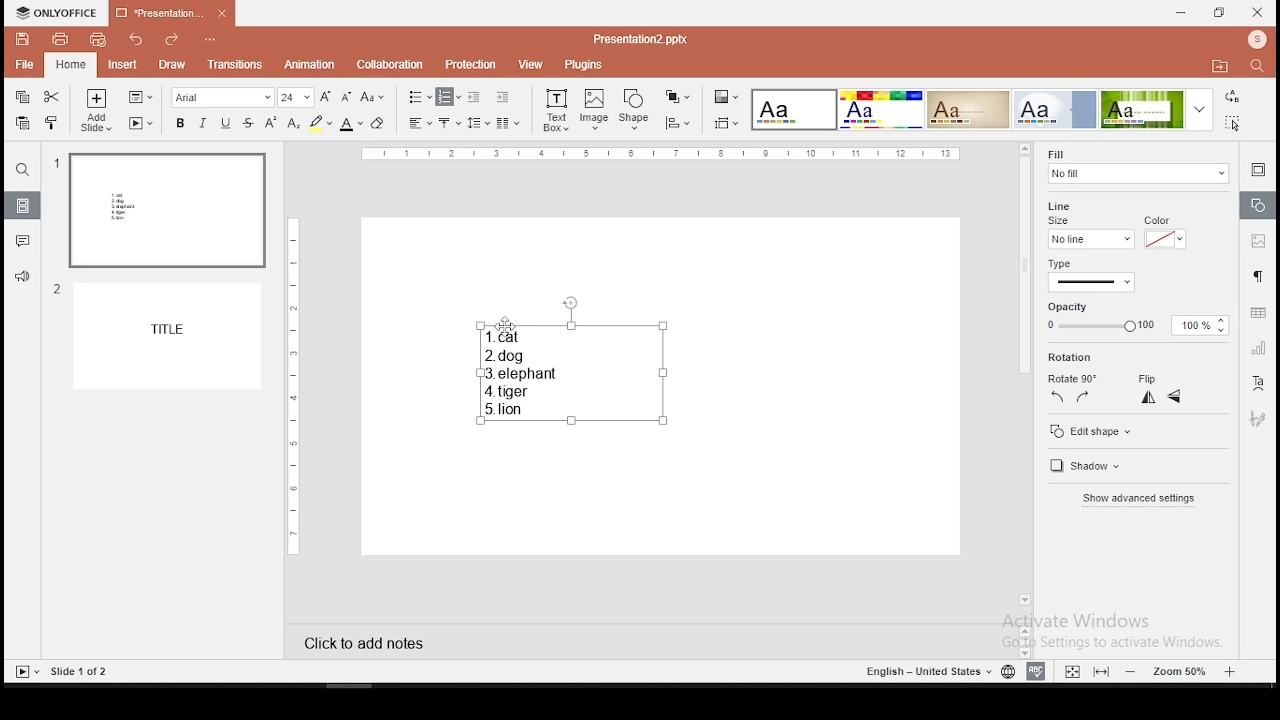 The width and height of the screenshot is (1280, 720). Describe the element at coordinates (1150, 375) in the screenshot. I see `flip` at that location.